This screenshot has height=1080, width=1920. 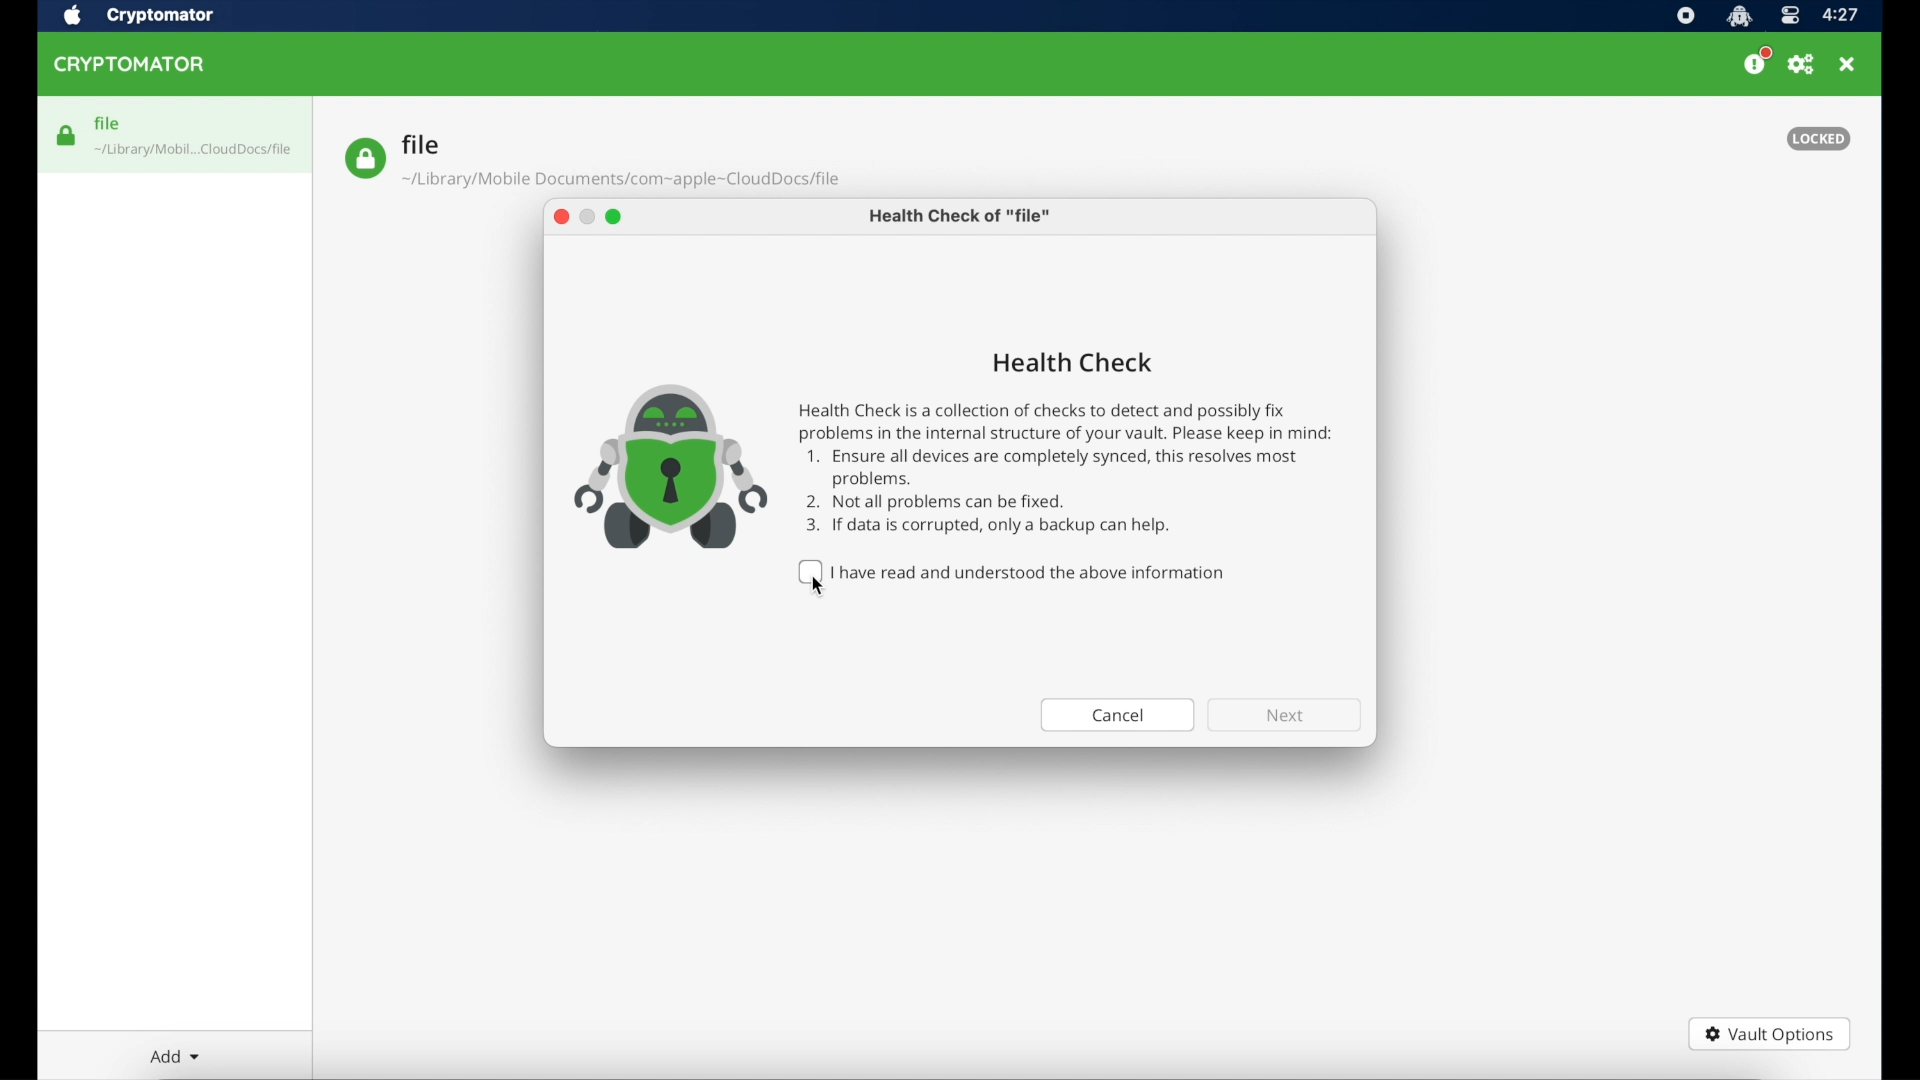 What do you see at coordinates (1842, 15) in the screenshot?
I see `time` at bounding box center [1842, 15].